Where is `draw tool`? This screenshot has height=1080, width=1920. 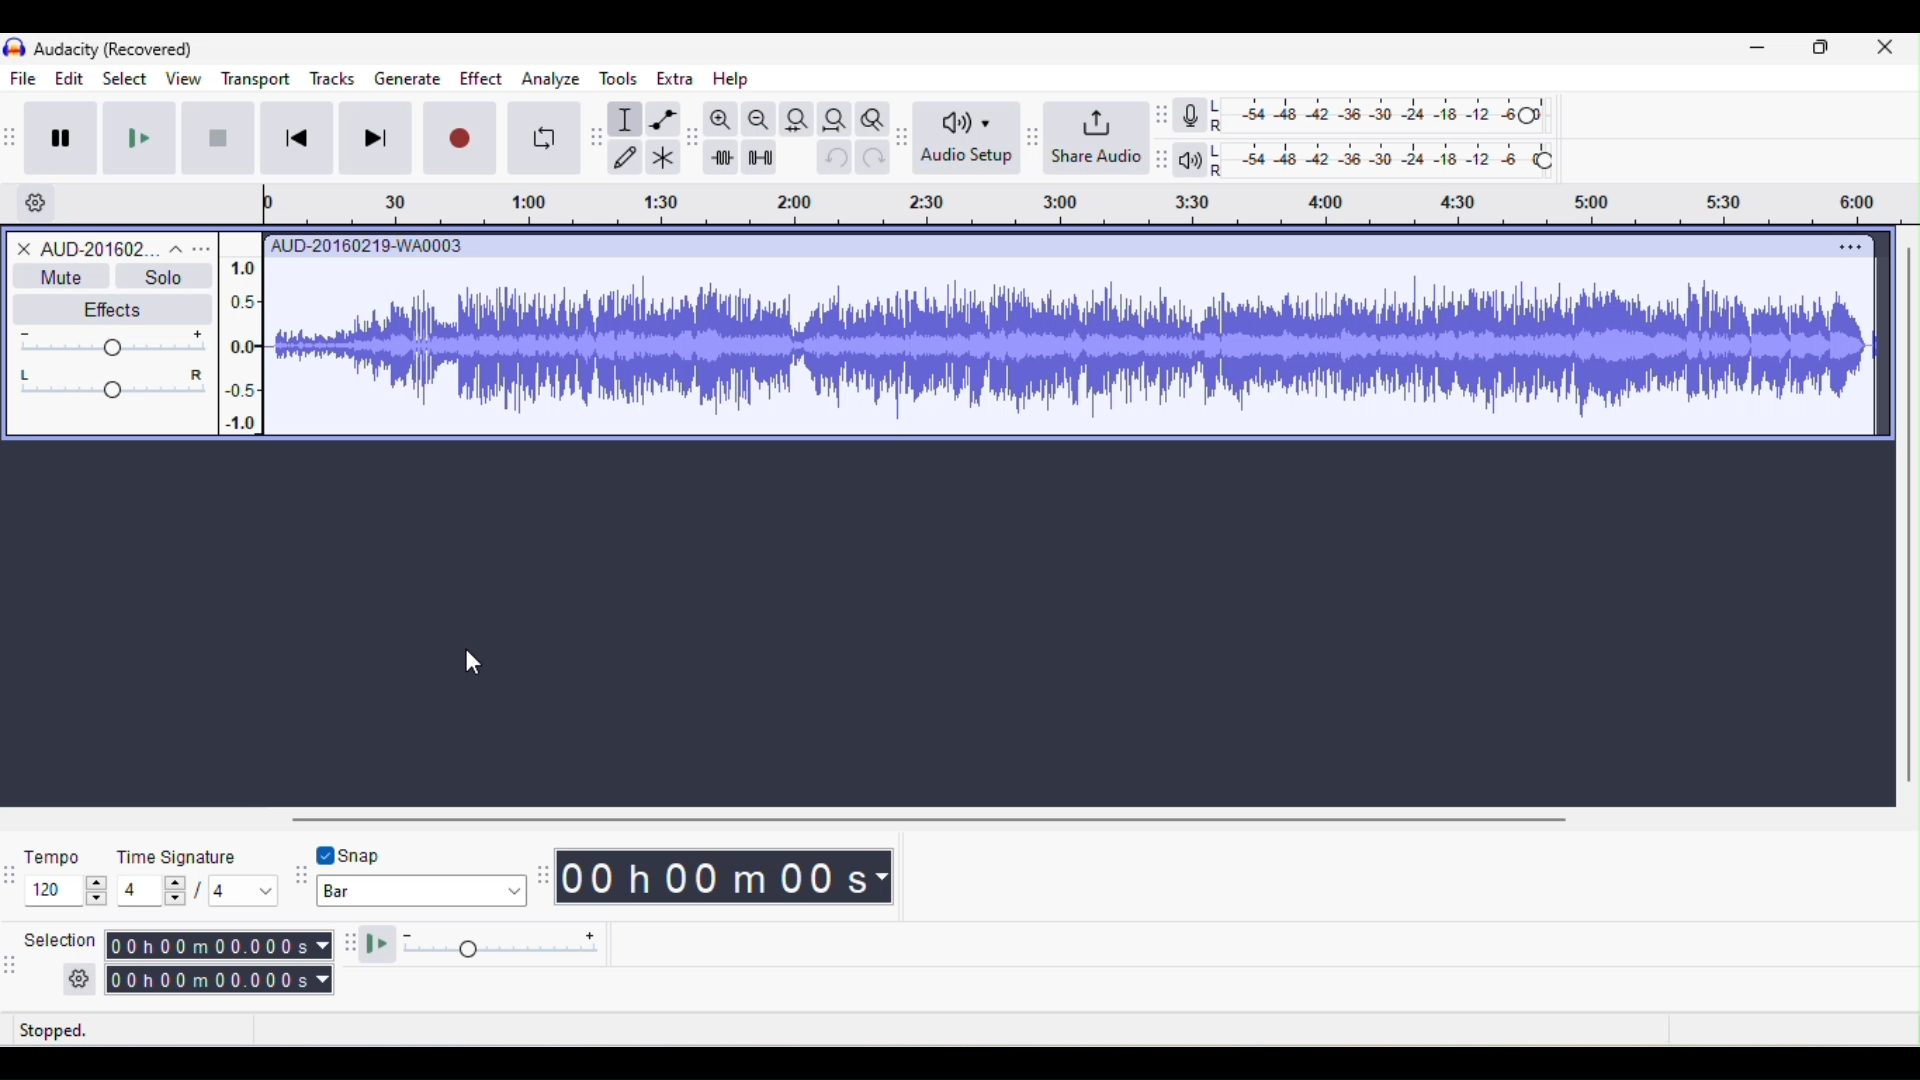 draw tool is located at coordinates (628, 155).